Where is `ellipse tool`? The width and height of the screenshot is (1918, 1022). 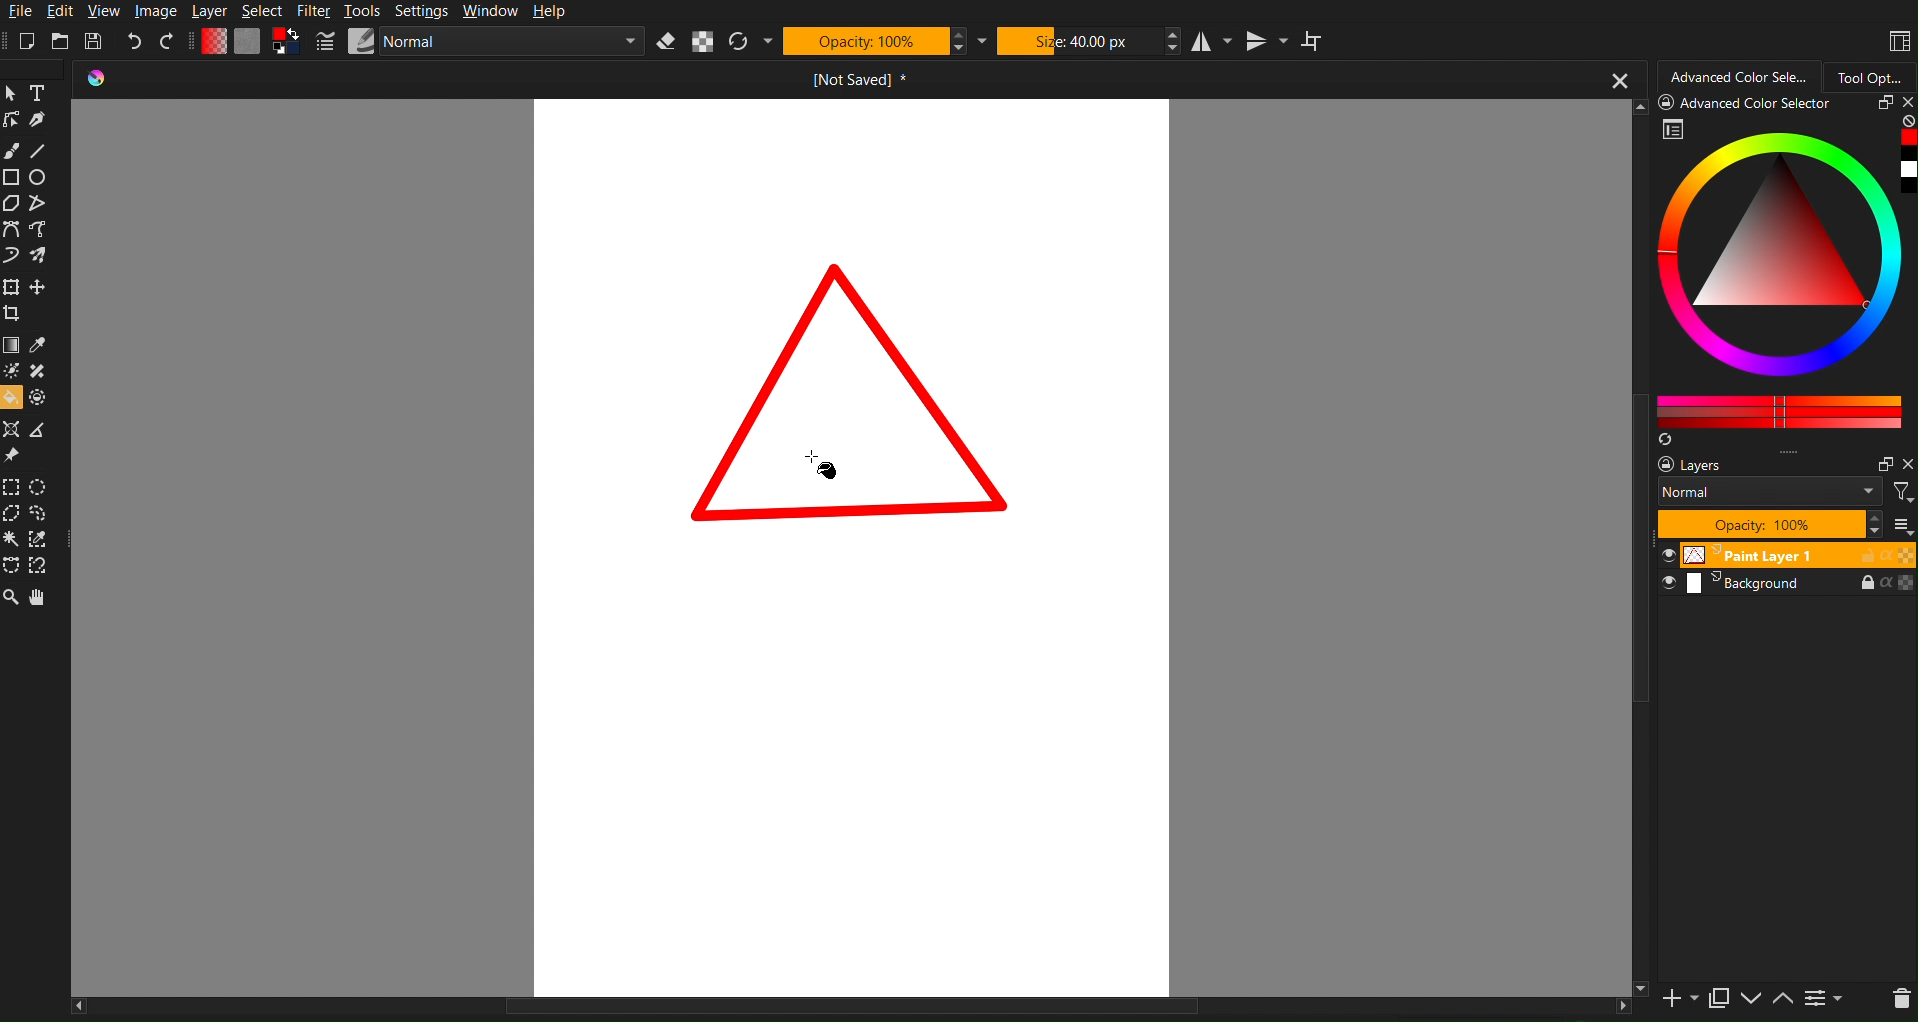 ellipse tool is located at coordinates (40, 177).